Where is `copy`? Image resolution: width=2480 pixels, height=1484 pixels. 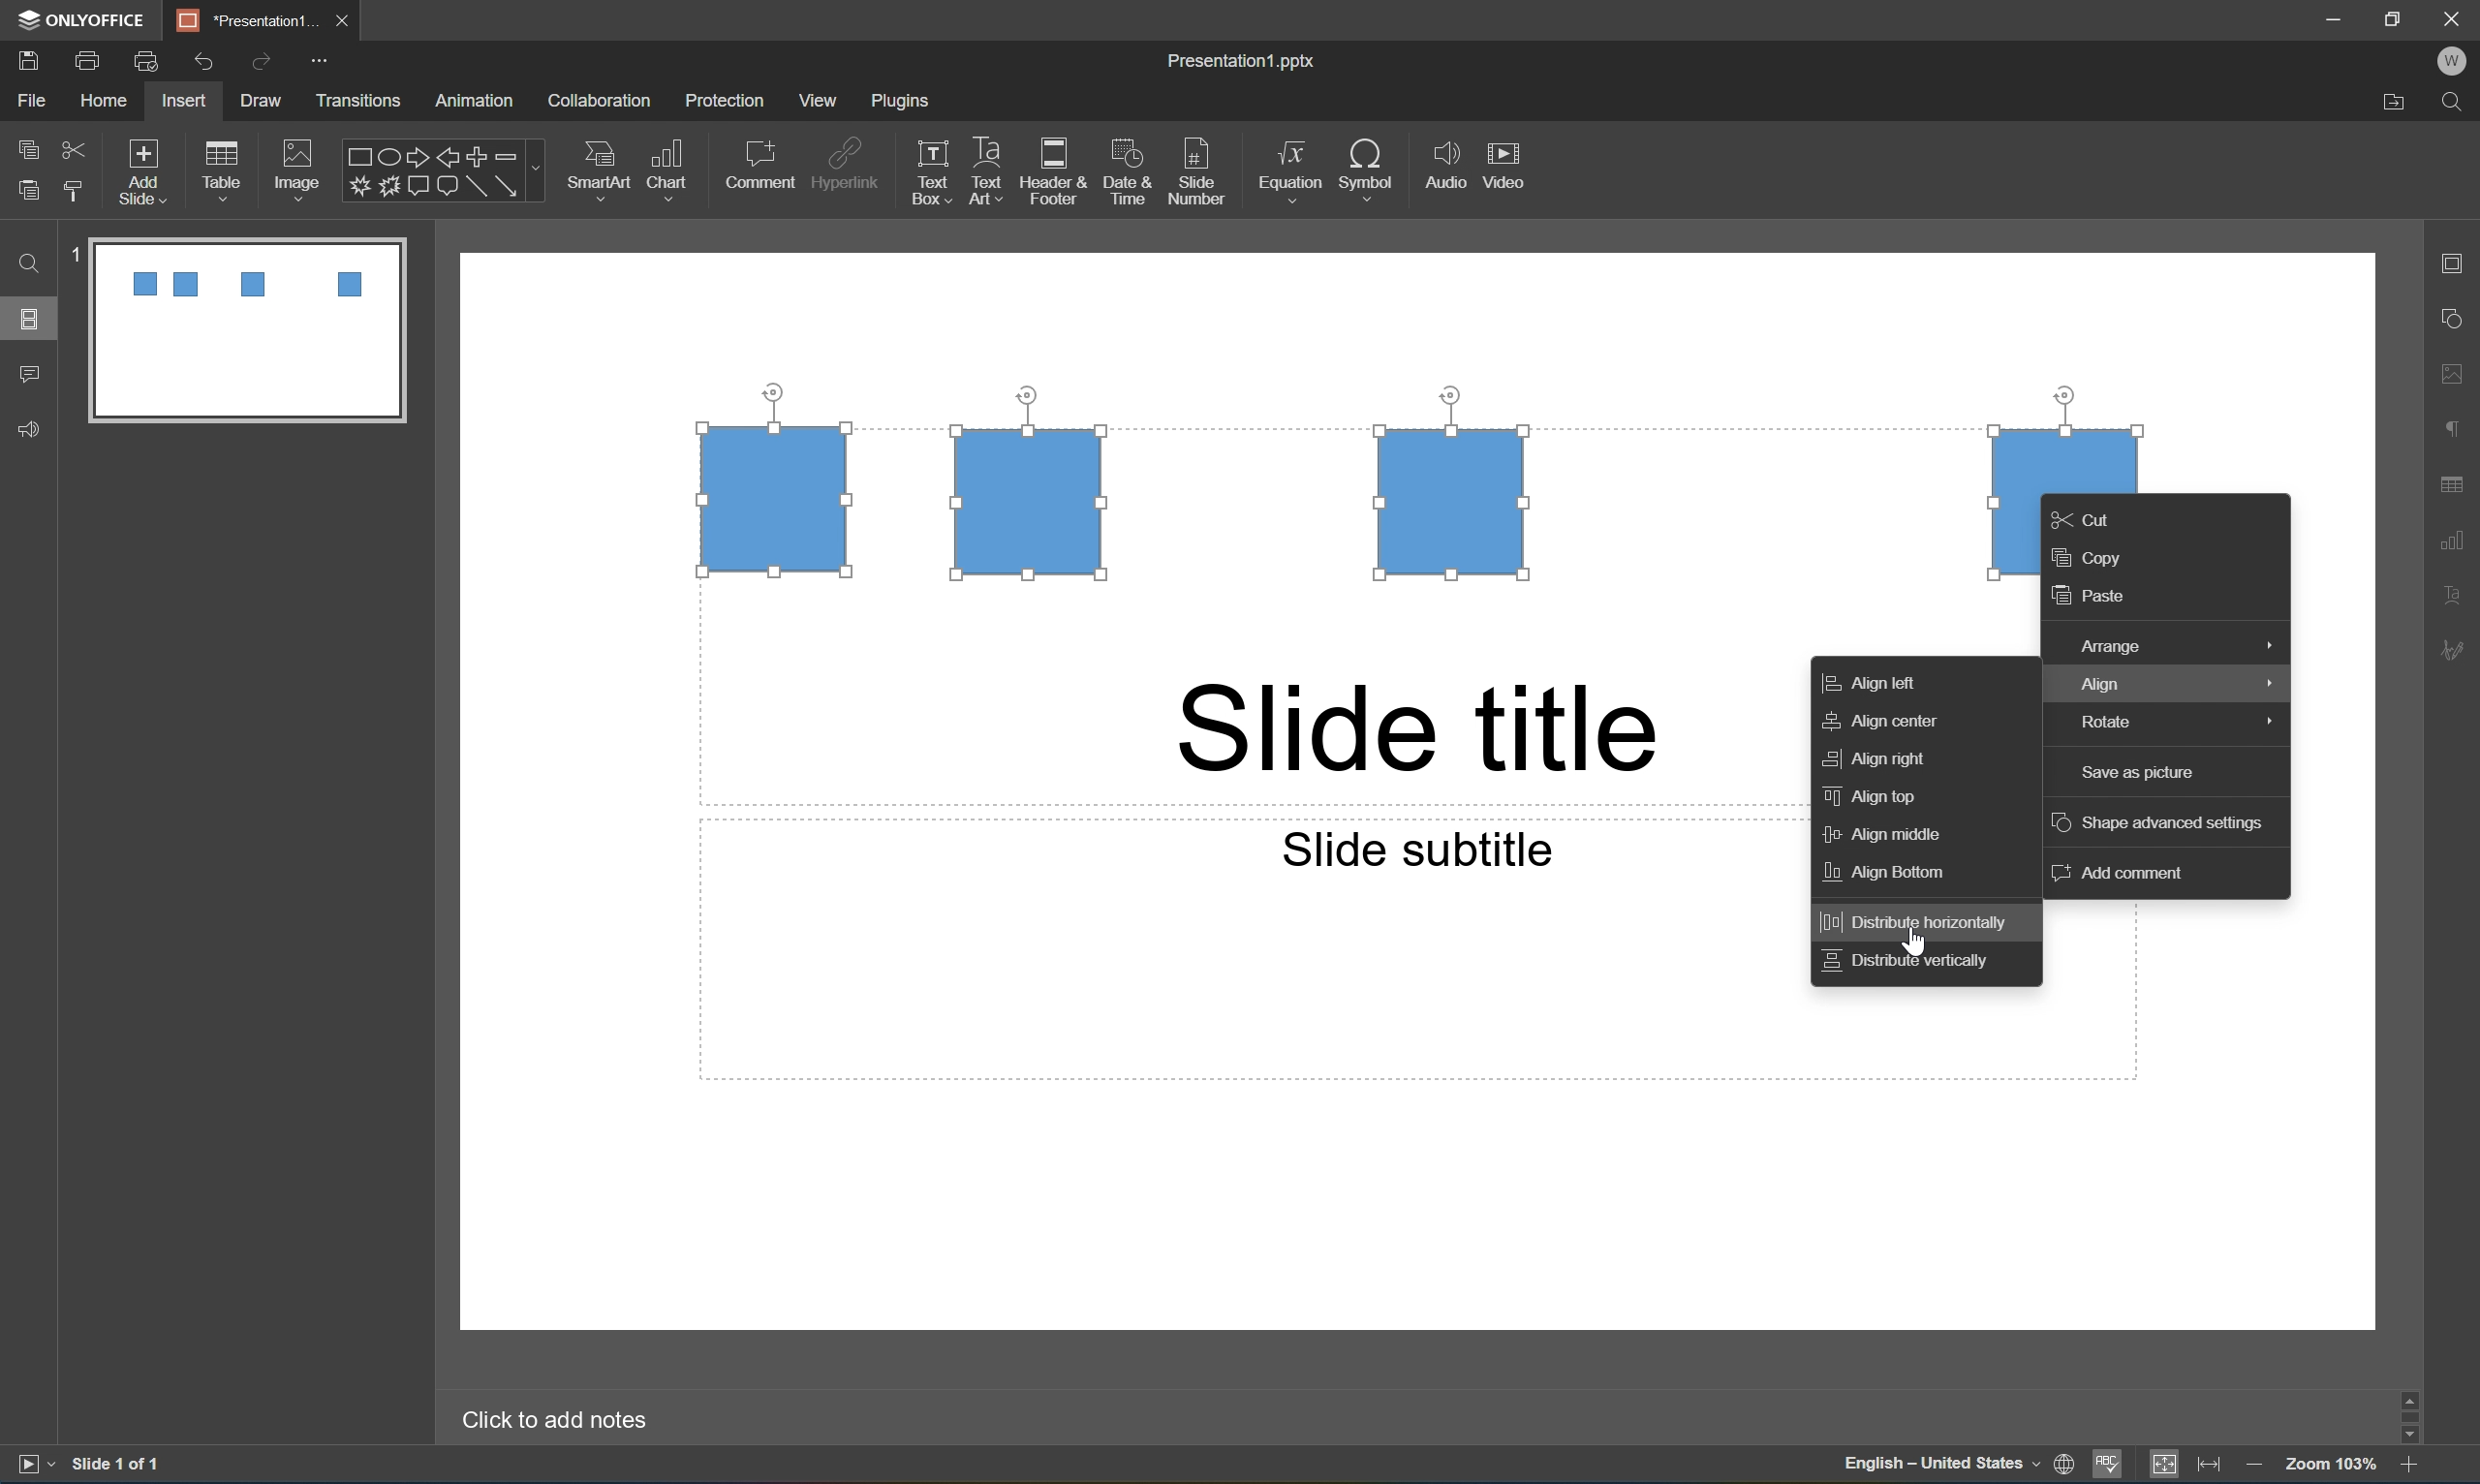 copy is located at coordinates (27, 147).